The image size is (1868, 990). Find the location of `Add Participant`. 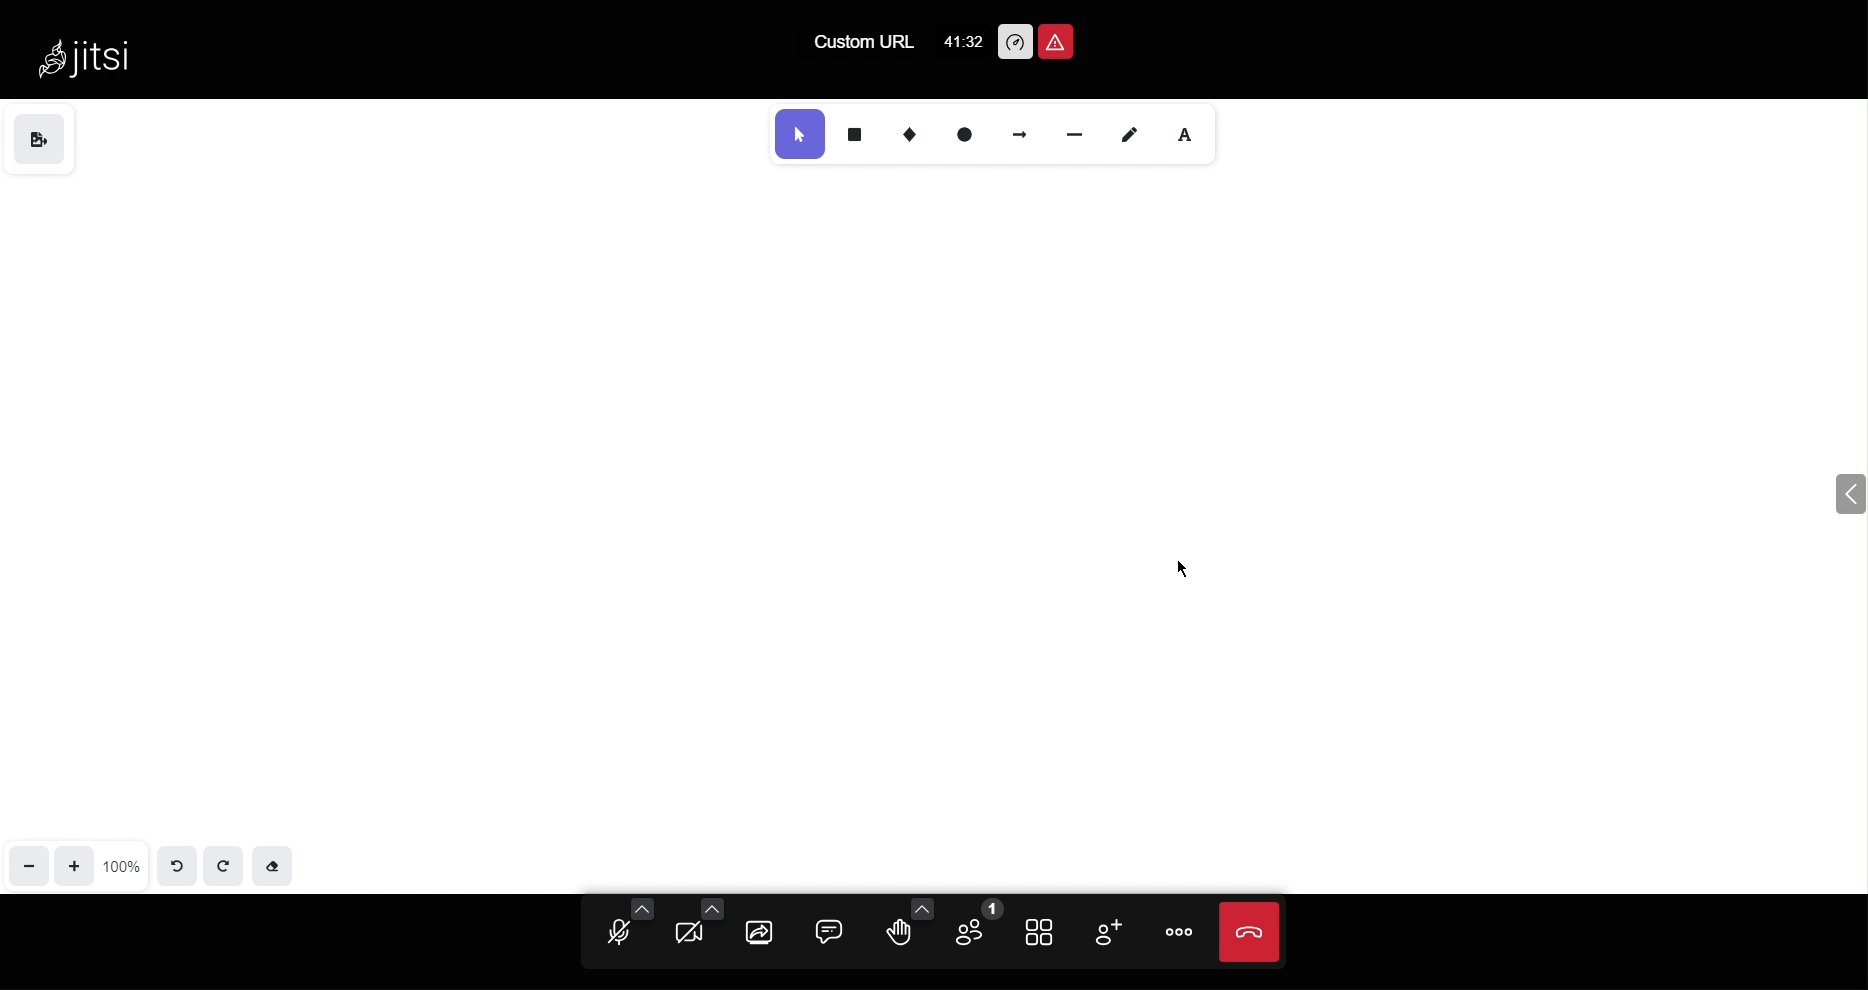

Add Participant is located at coordinates (1115, 930).